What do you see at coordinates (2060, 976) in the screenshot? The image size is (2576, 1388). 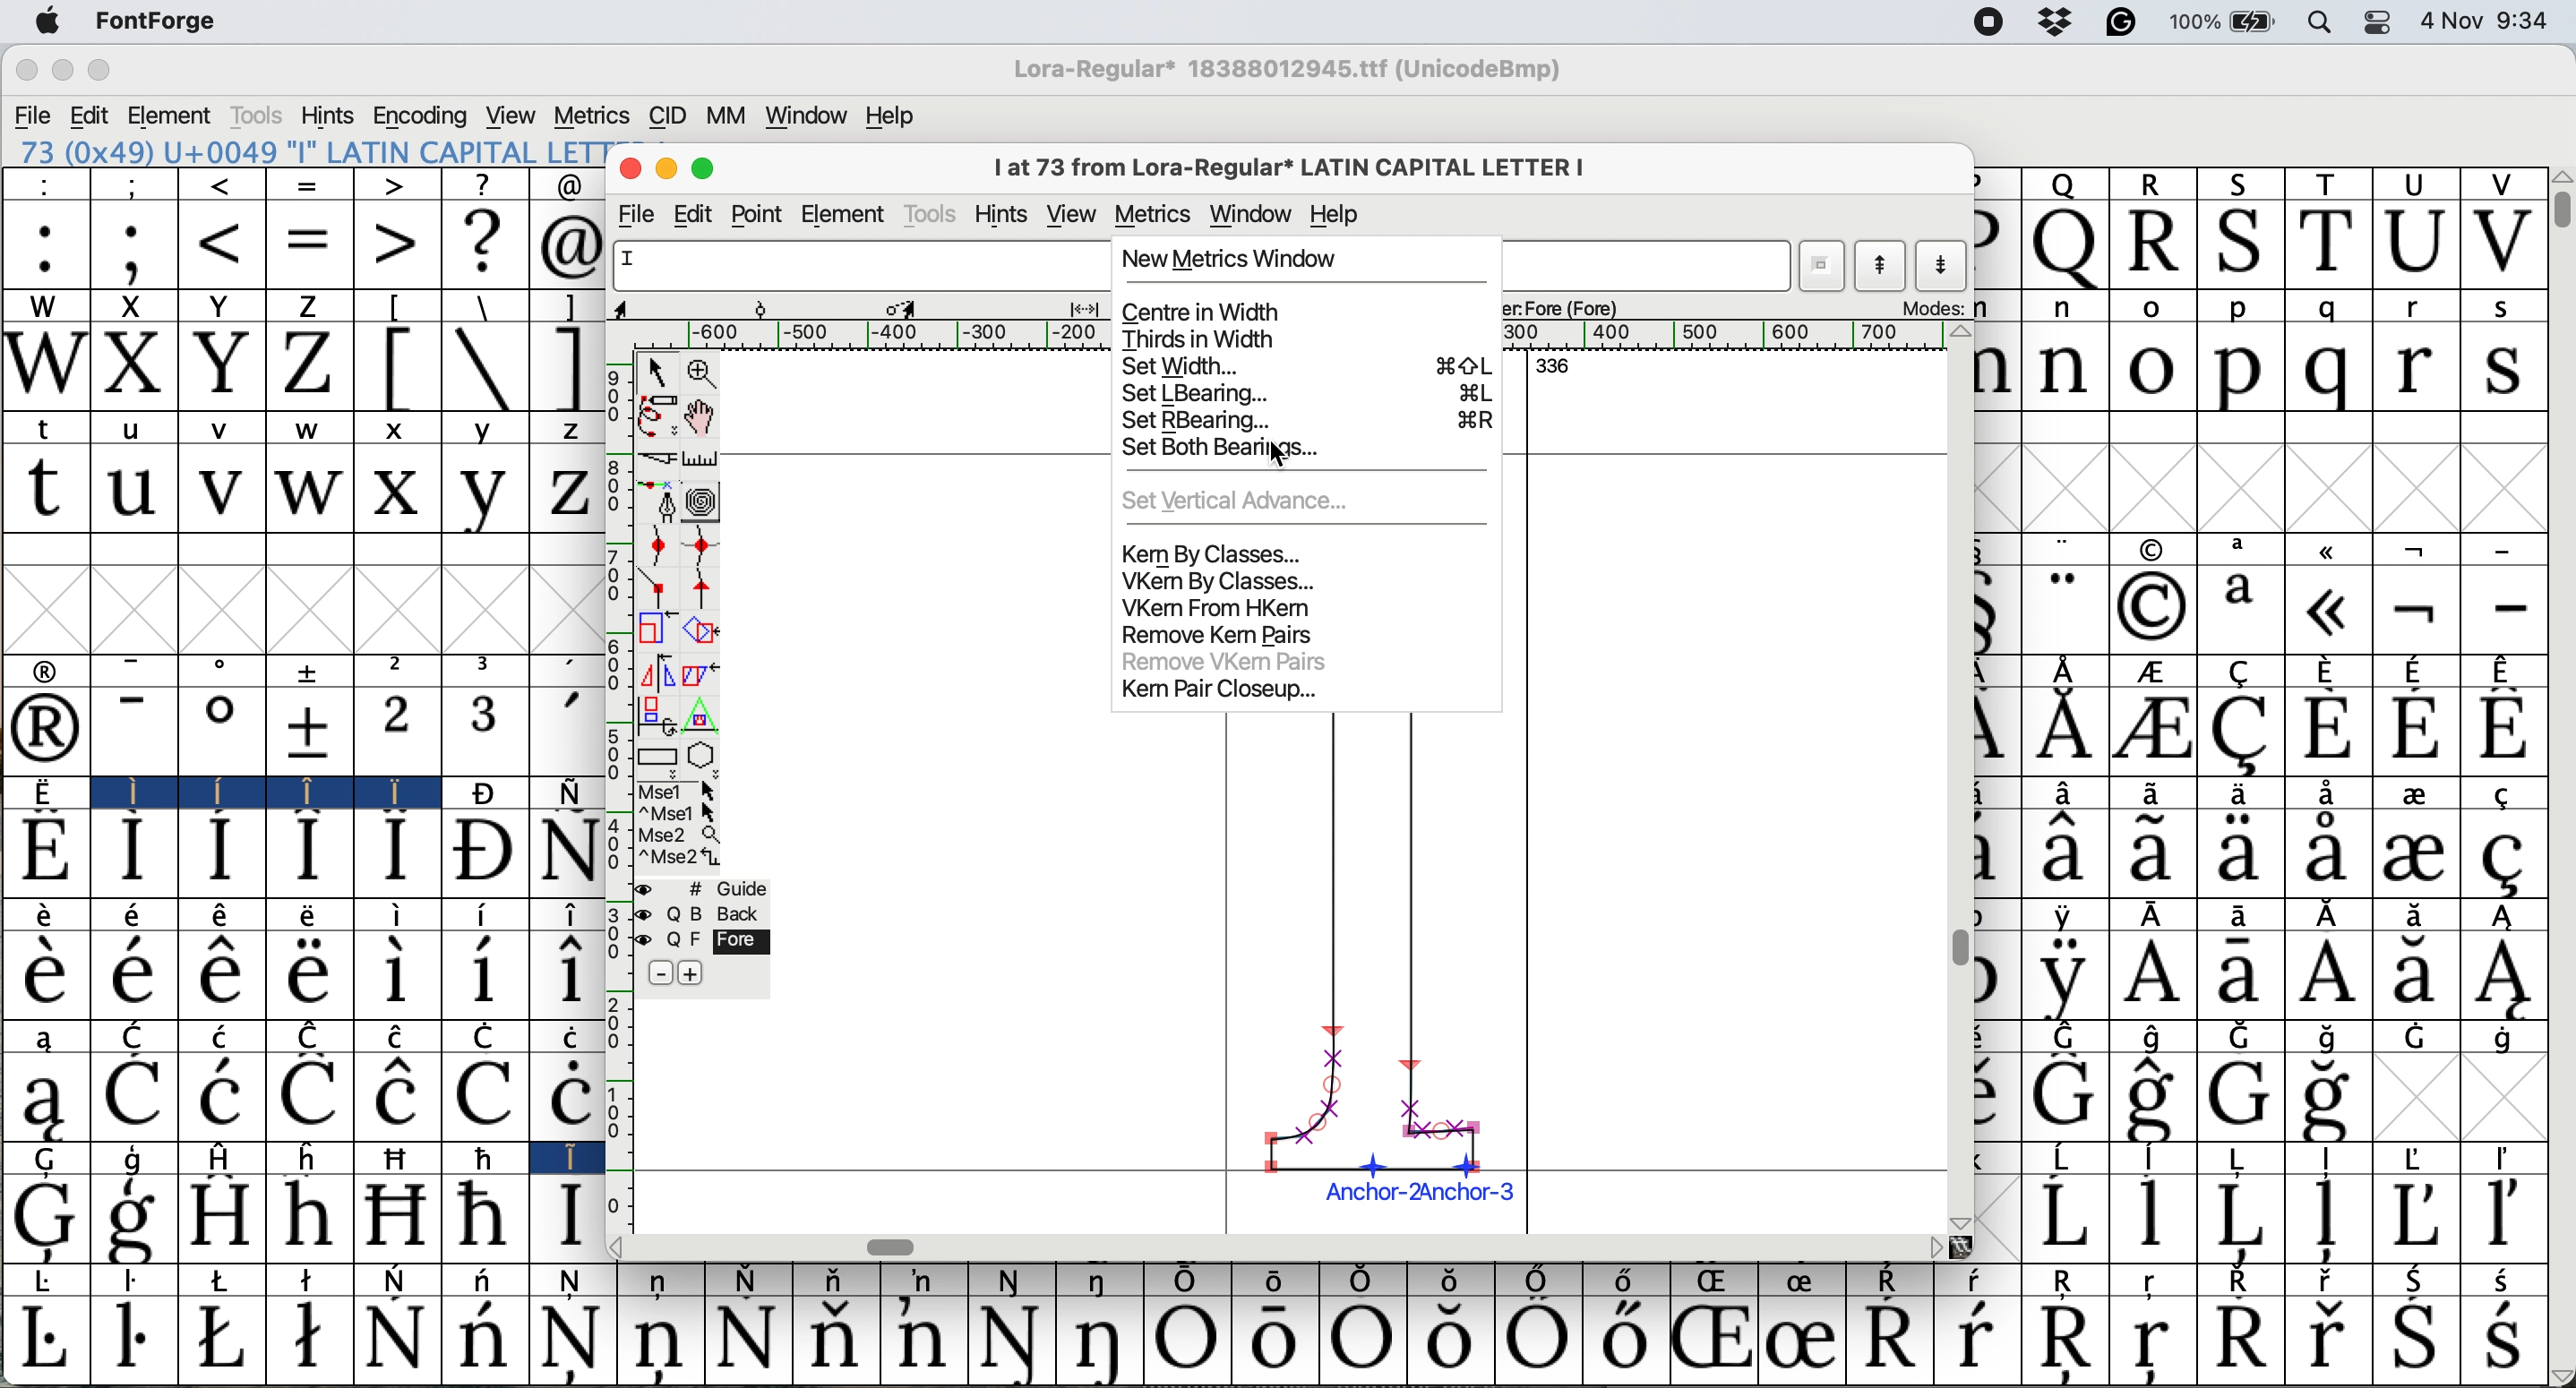 I see `Symbol` at bounding box center [2060, 976].